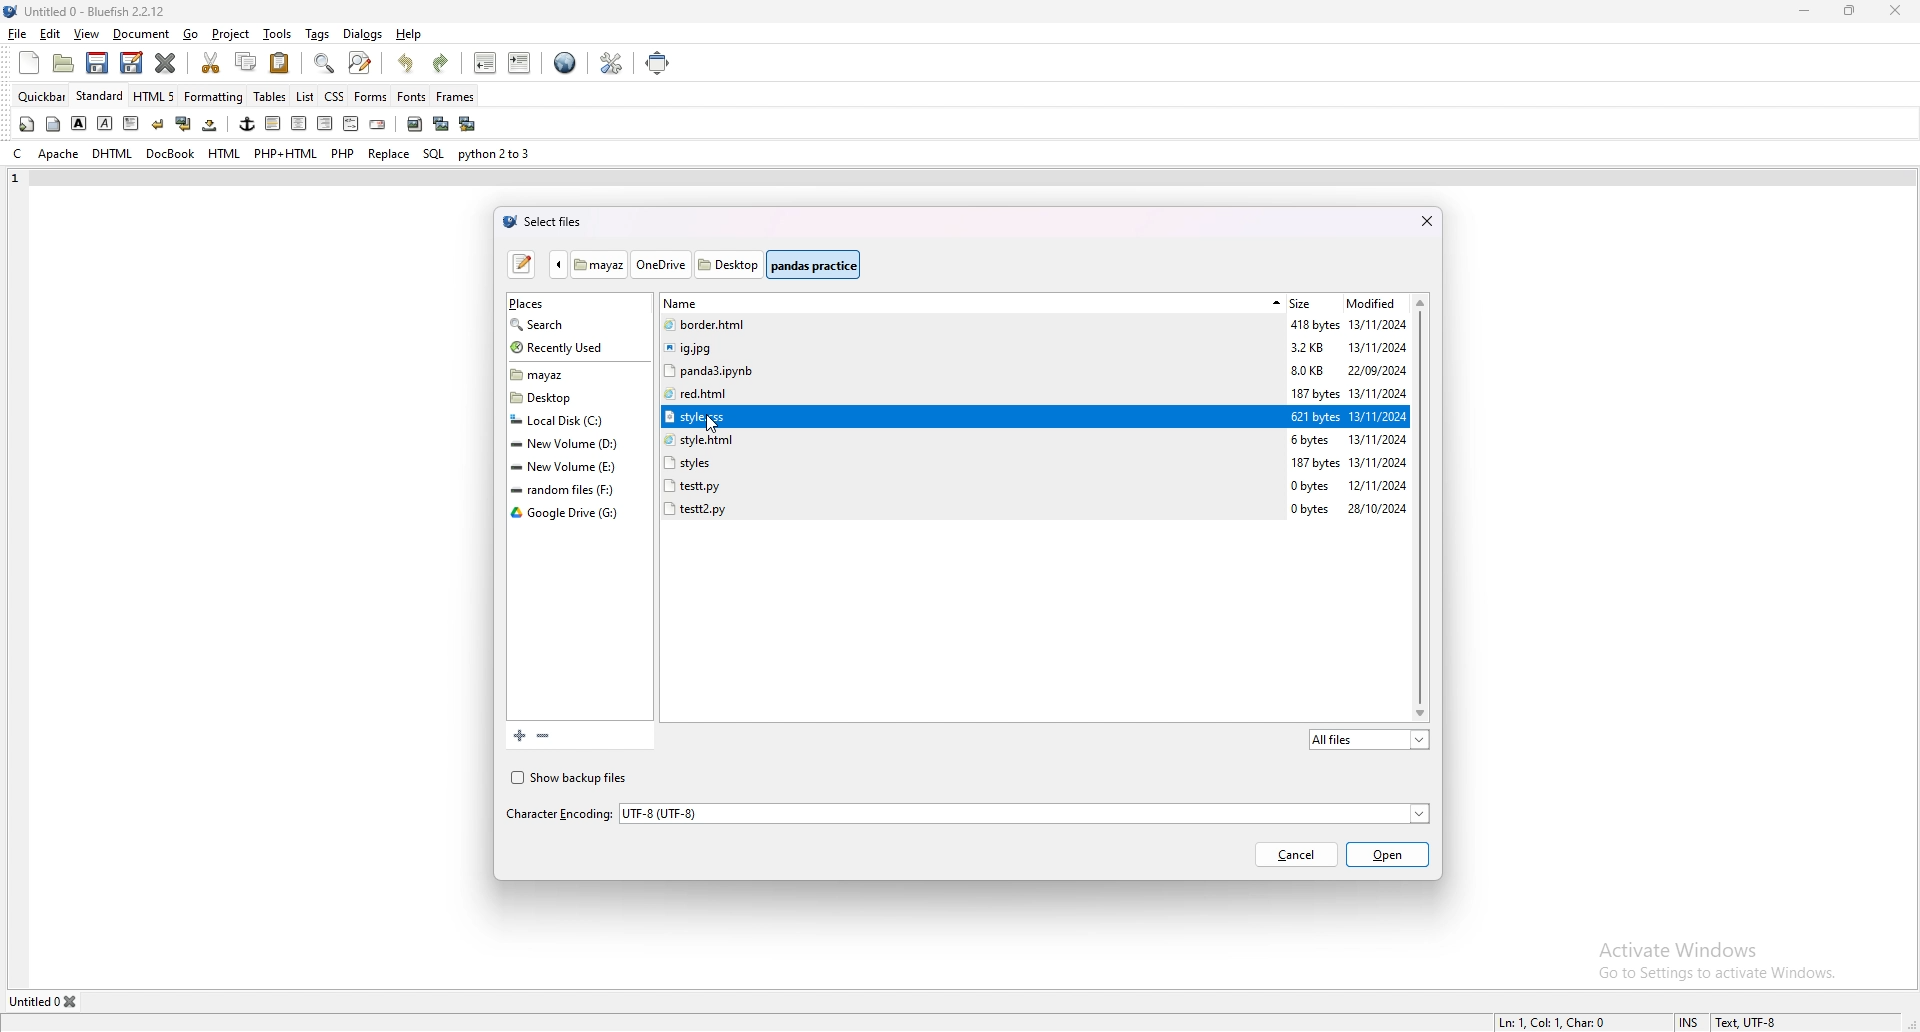 The image size is (1920, 1032). What do you see at coordinates (576, 397) in the screenshot?
I see `folder` at bounding box center [576, 397].